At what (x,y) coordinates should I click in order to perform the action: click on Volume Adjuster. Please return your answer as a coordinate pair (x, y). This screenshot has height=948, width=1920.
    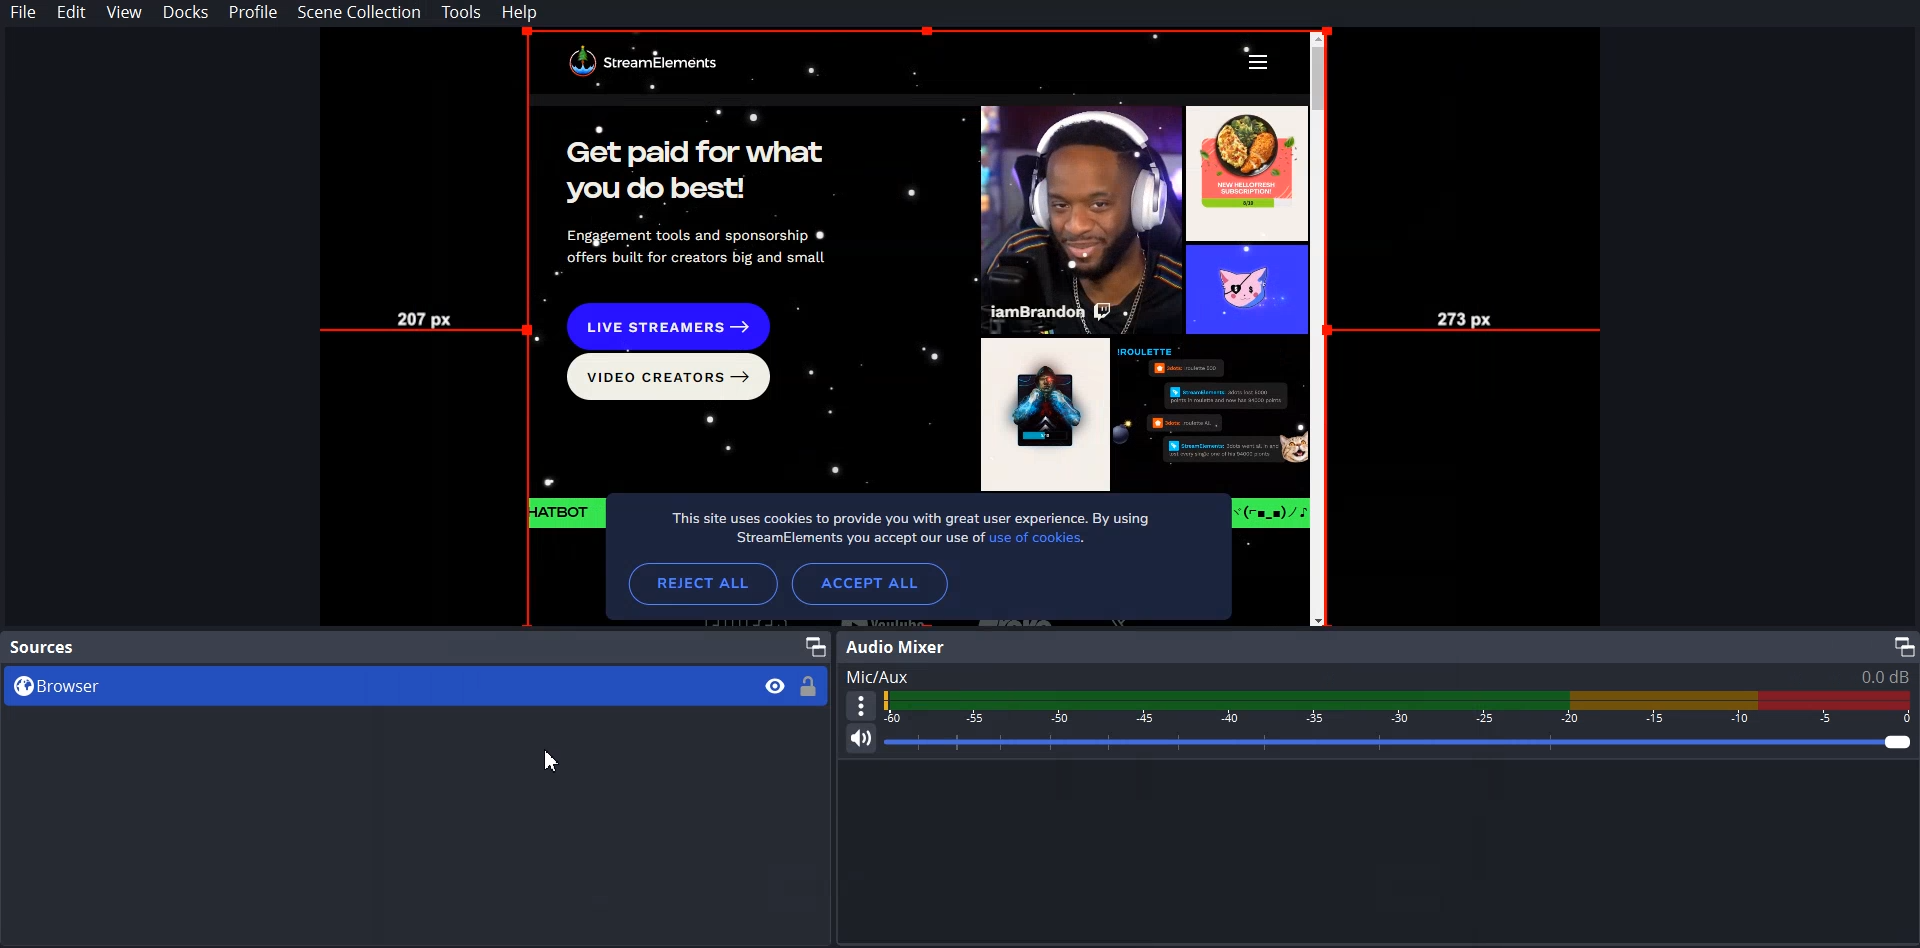
    Looking at the image, I should click on (1402, 741).